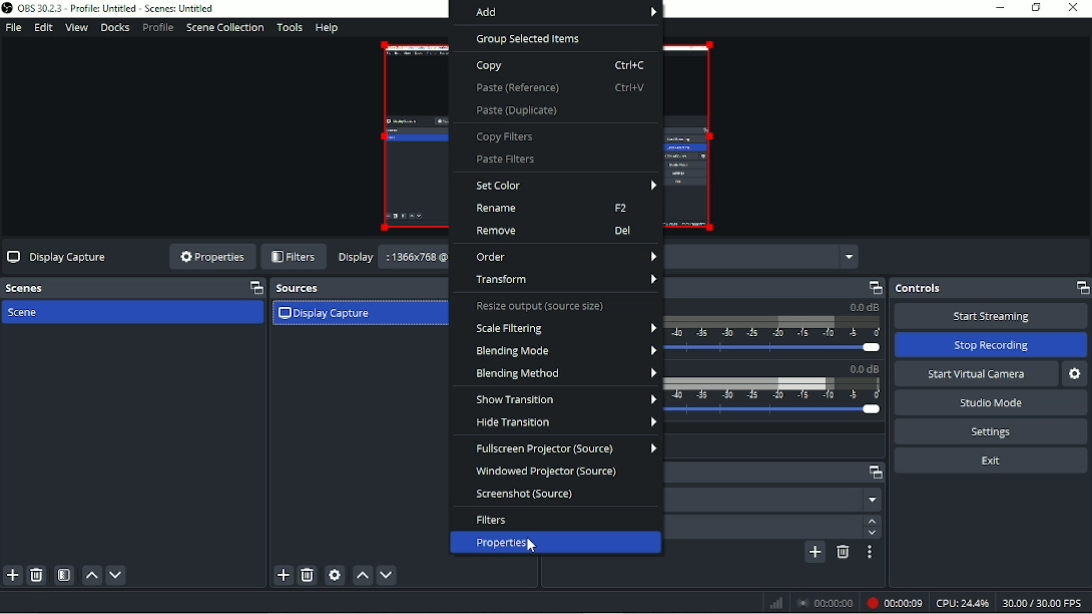 The width and height of the screenshot is (1092, 614). Describe the element at coordinates (777, 602) in the screenshot. I see `Graph` at that location.